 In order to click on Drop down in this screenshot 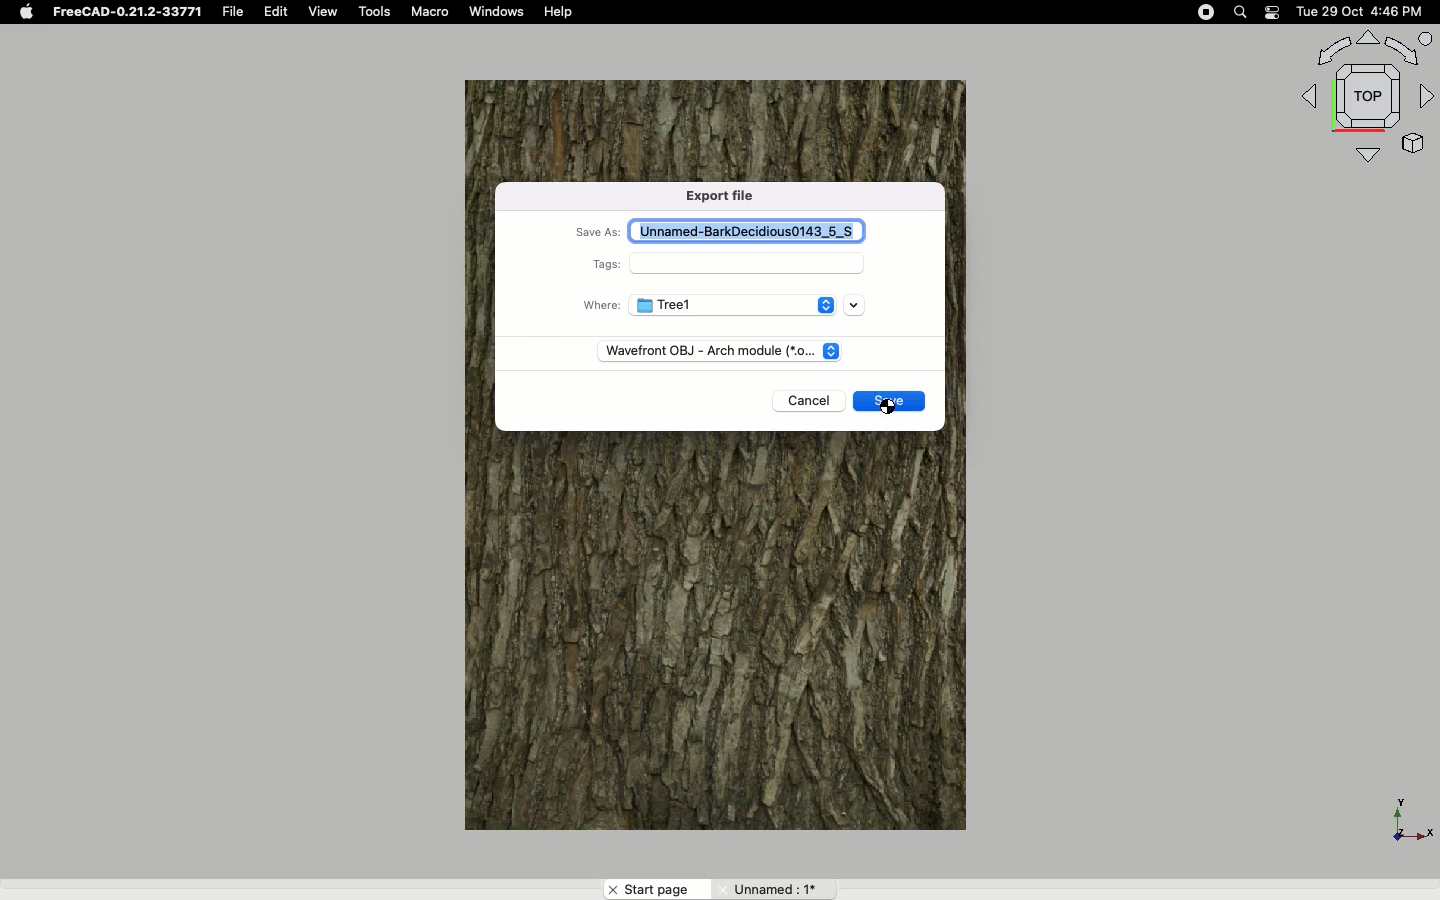, I will do `click(855, 307)`.